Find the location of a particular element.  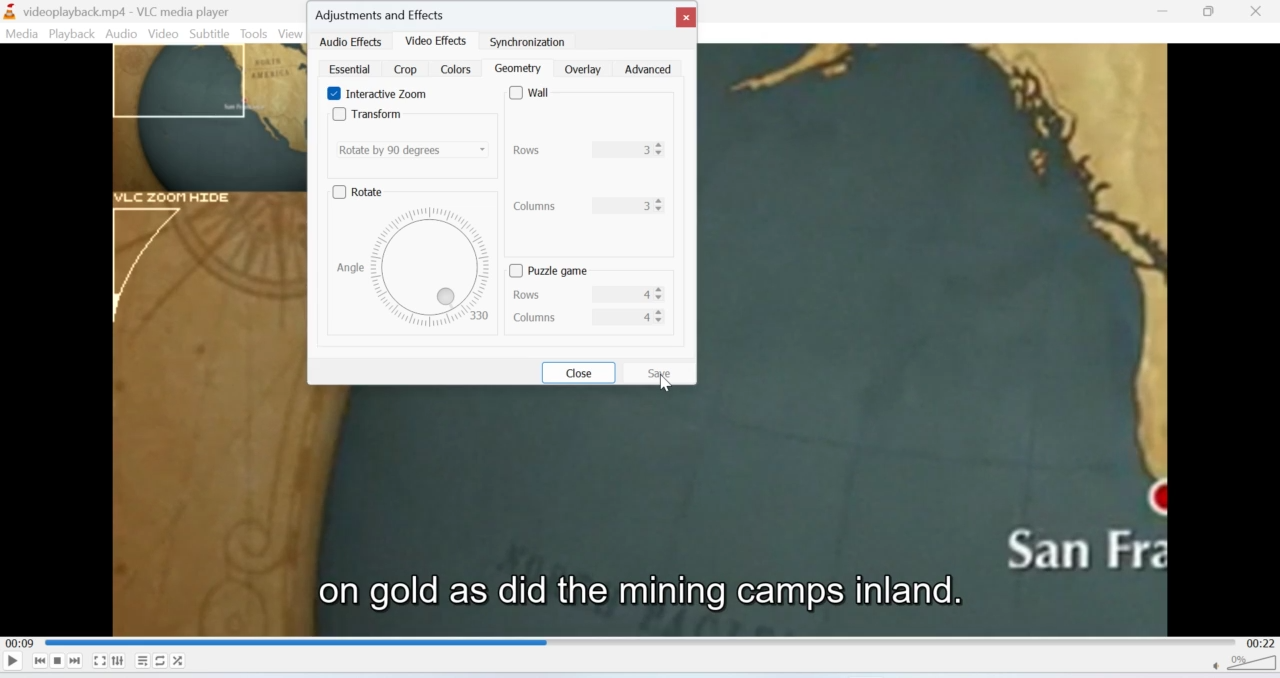

Loop is located at coordinates (160, 660).